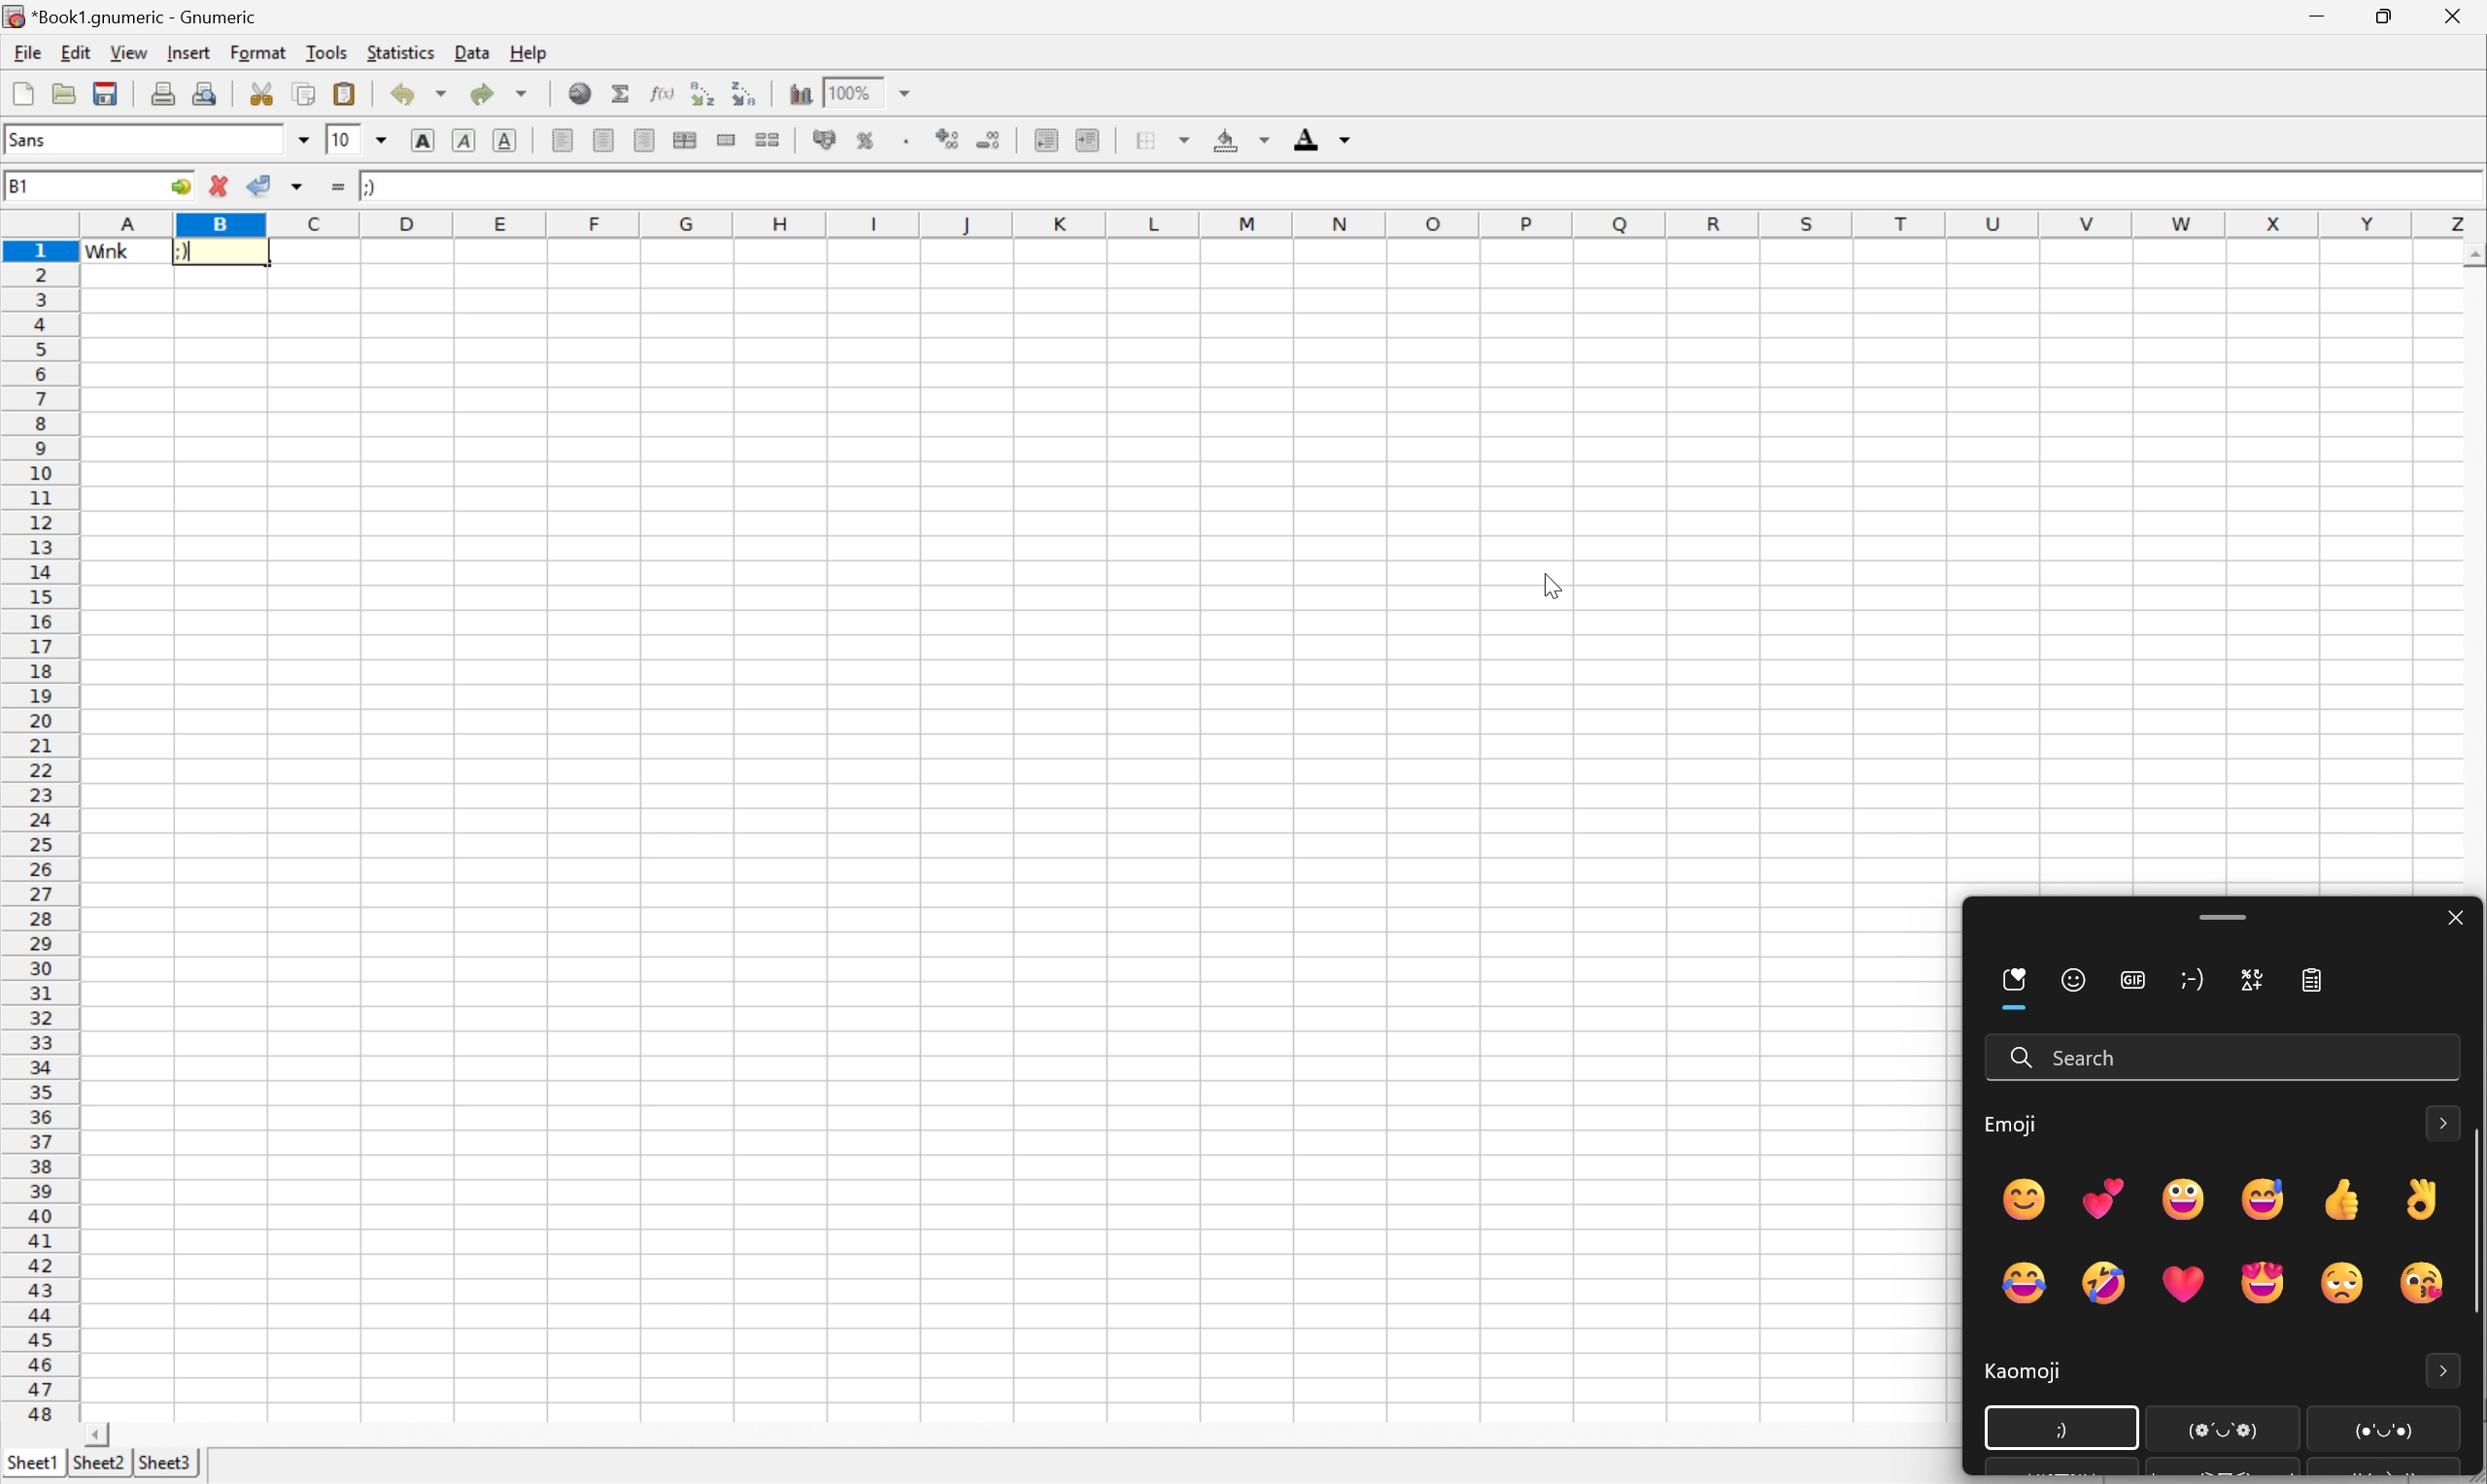 The height and width of the screenshot is (1484, 2487). What do you see at coordinates (580, 94) in the screenshot?
I see `insert hyperlink` at bounding box center [580, 94].